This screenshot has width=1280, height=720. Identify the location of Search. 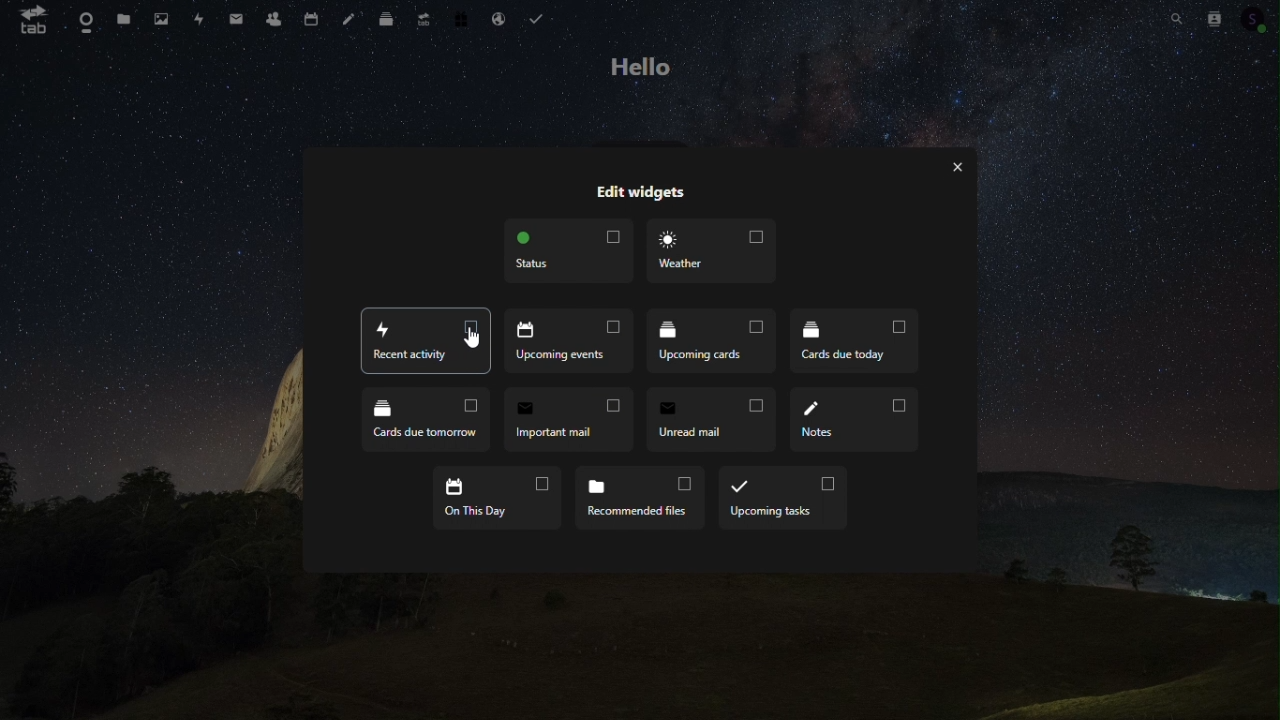
(1176, 17).